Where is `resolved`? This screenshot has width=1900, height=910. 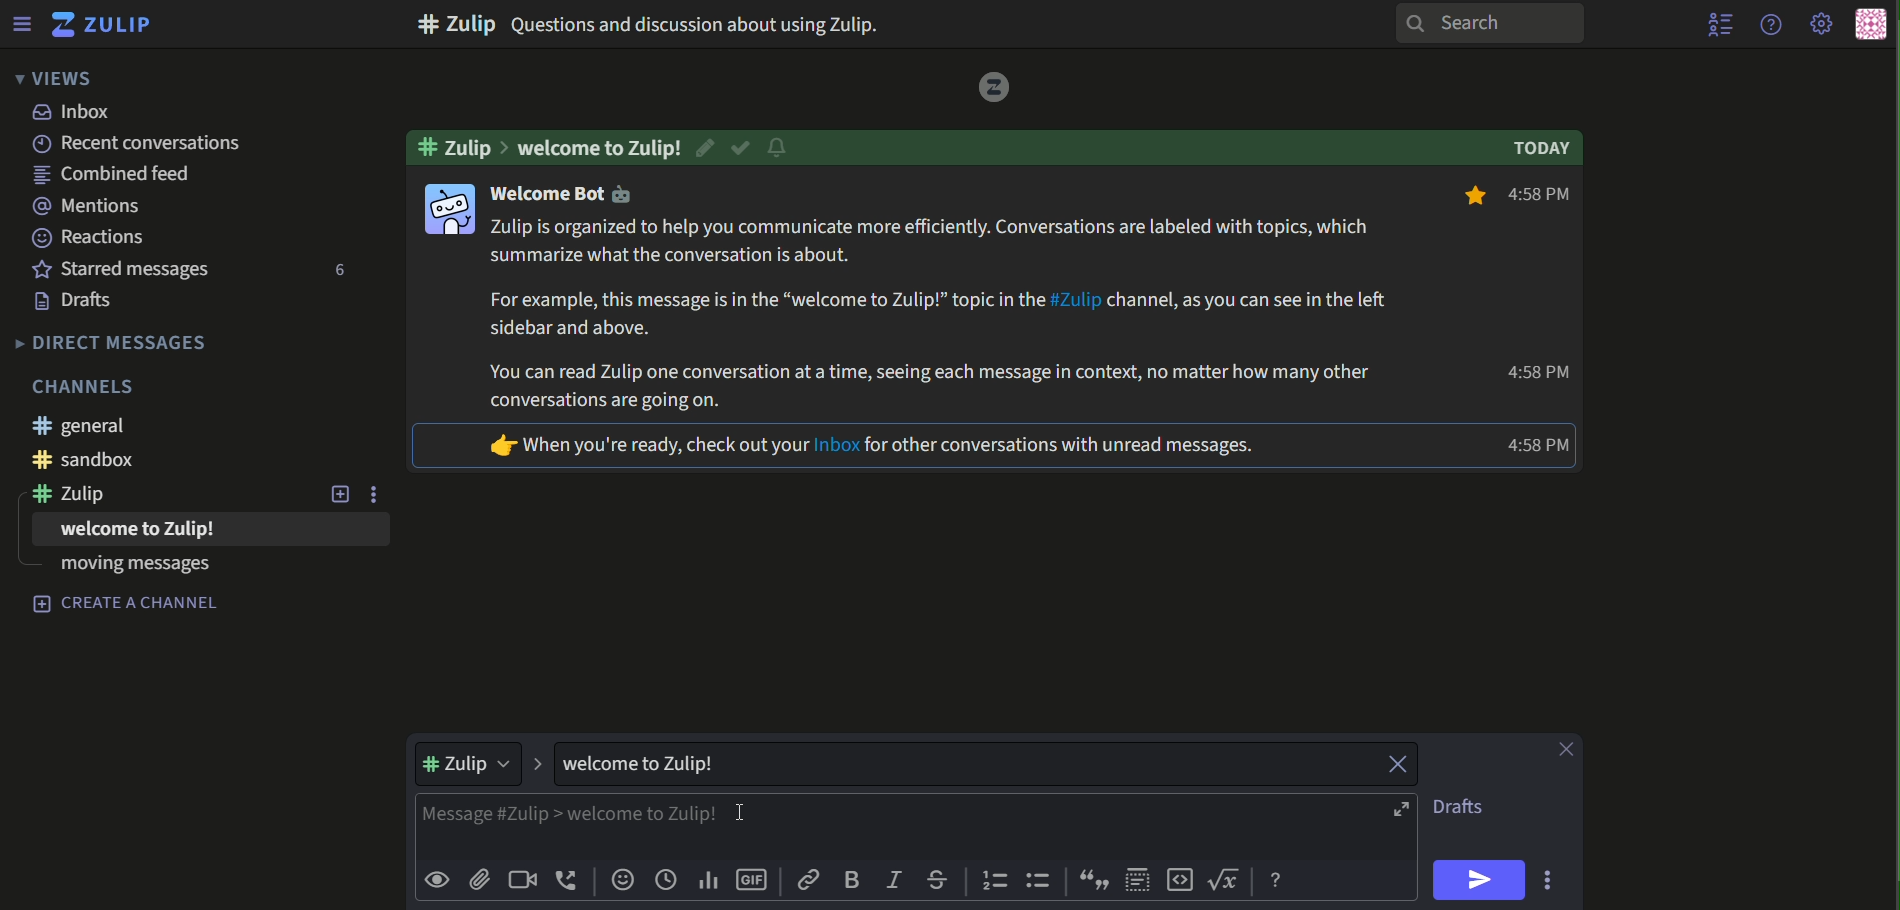
resolved is located at coordinates (742, 148).